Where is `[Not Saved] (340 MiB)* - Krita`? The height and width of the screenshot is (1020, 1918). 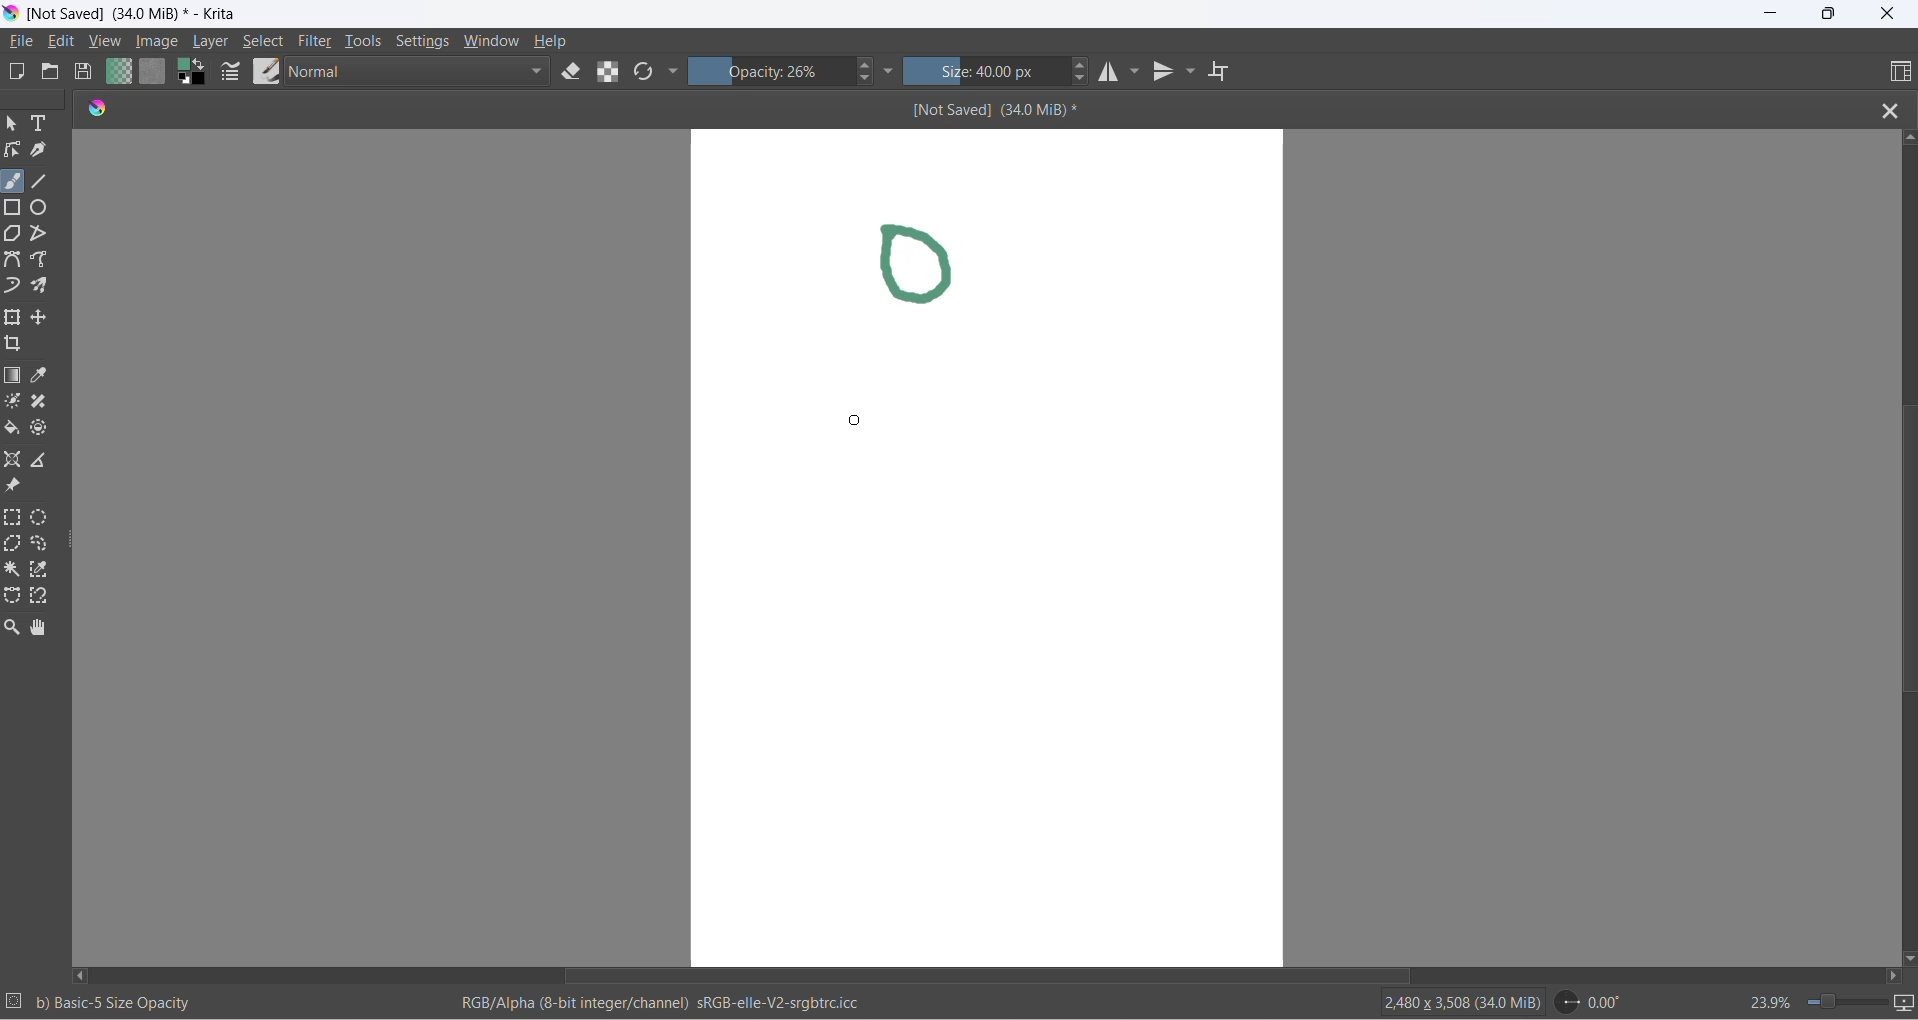 [Not Saved] (340 MiB)* - Krita is located at coordinates (141, 14).